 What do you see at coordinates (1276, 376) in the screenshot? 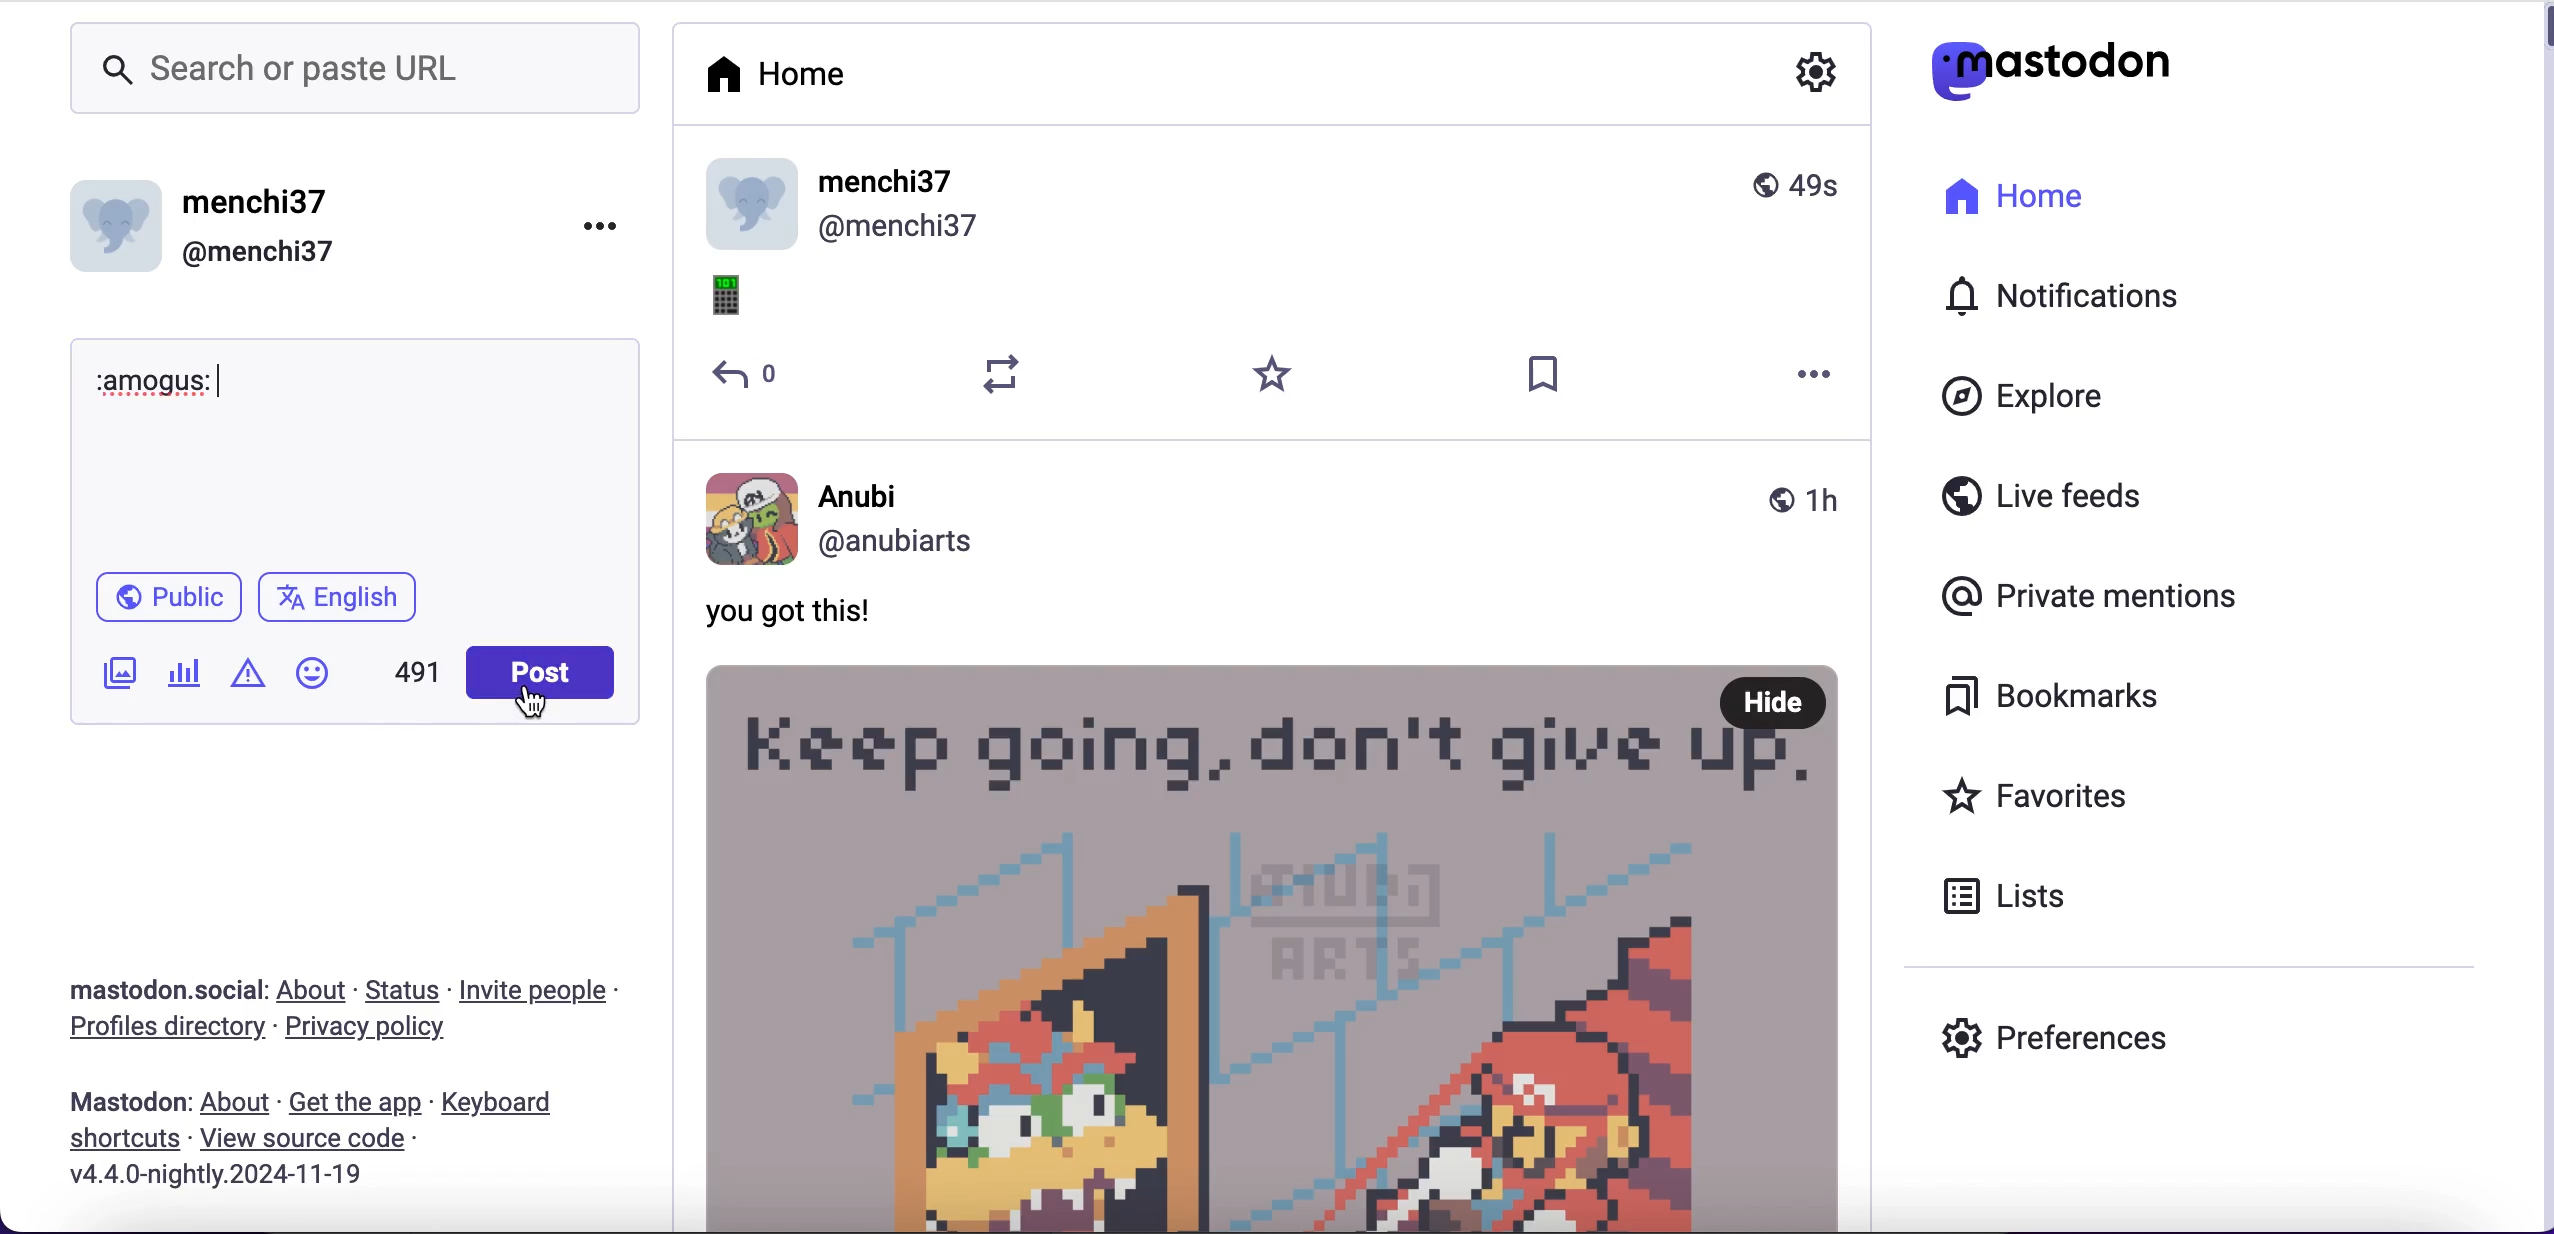
I see `favorites` at bounding box center [1276, 376].